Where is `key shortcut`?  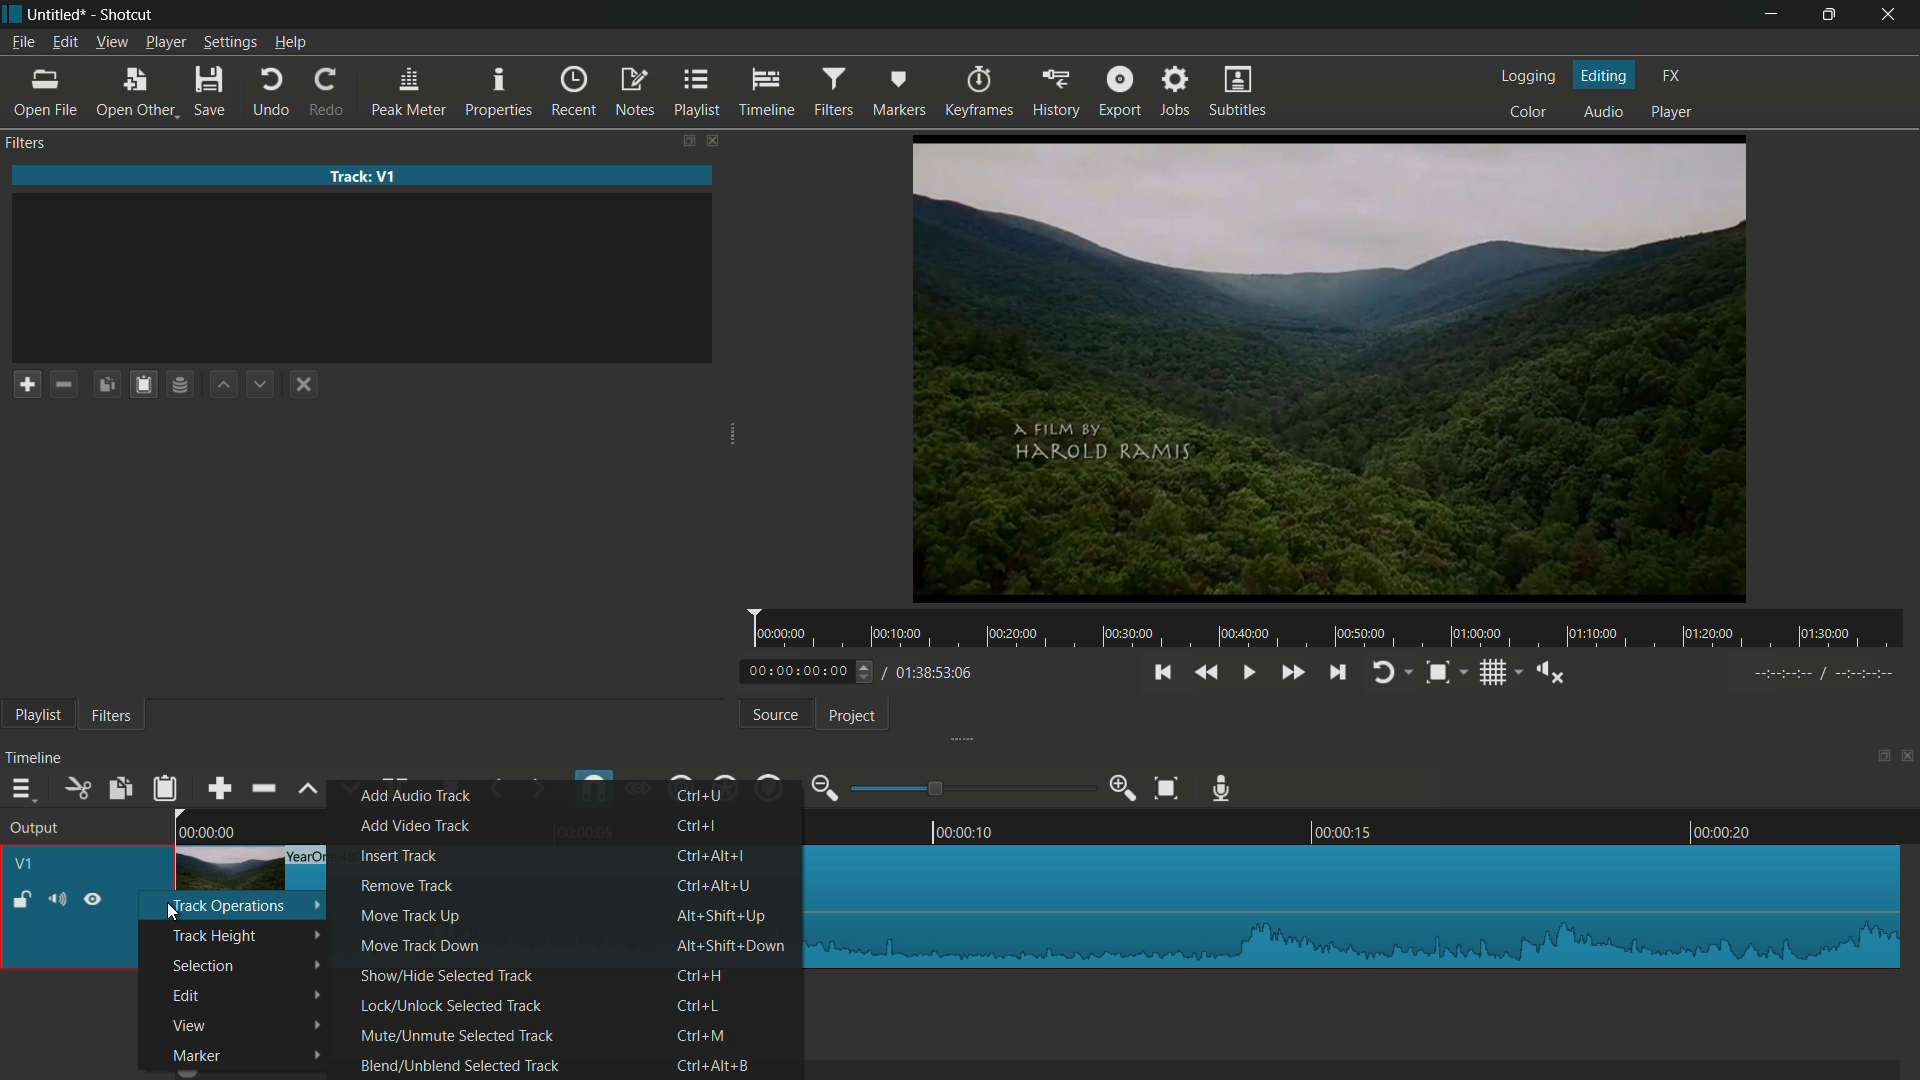
key shortcut is located at coordinates (734, 948).